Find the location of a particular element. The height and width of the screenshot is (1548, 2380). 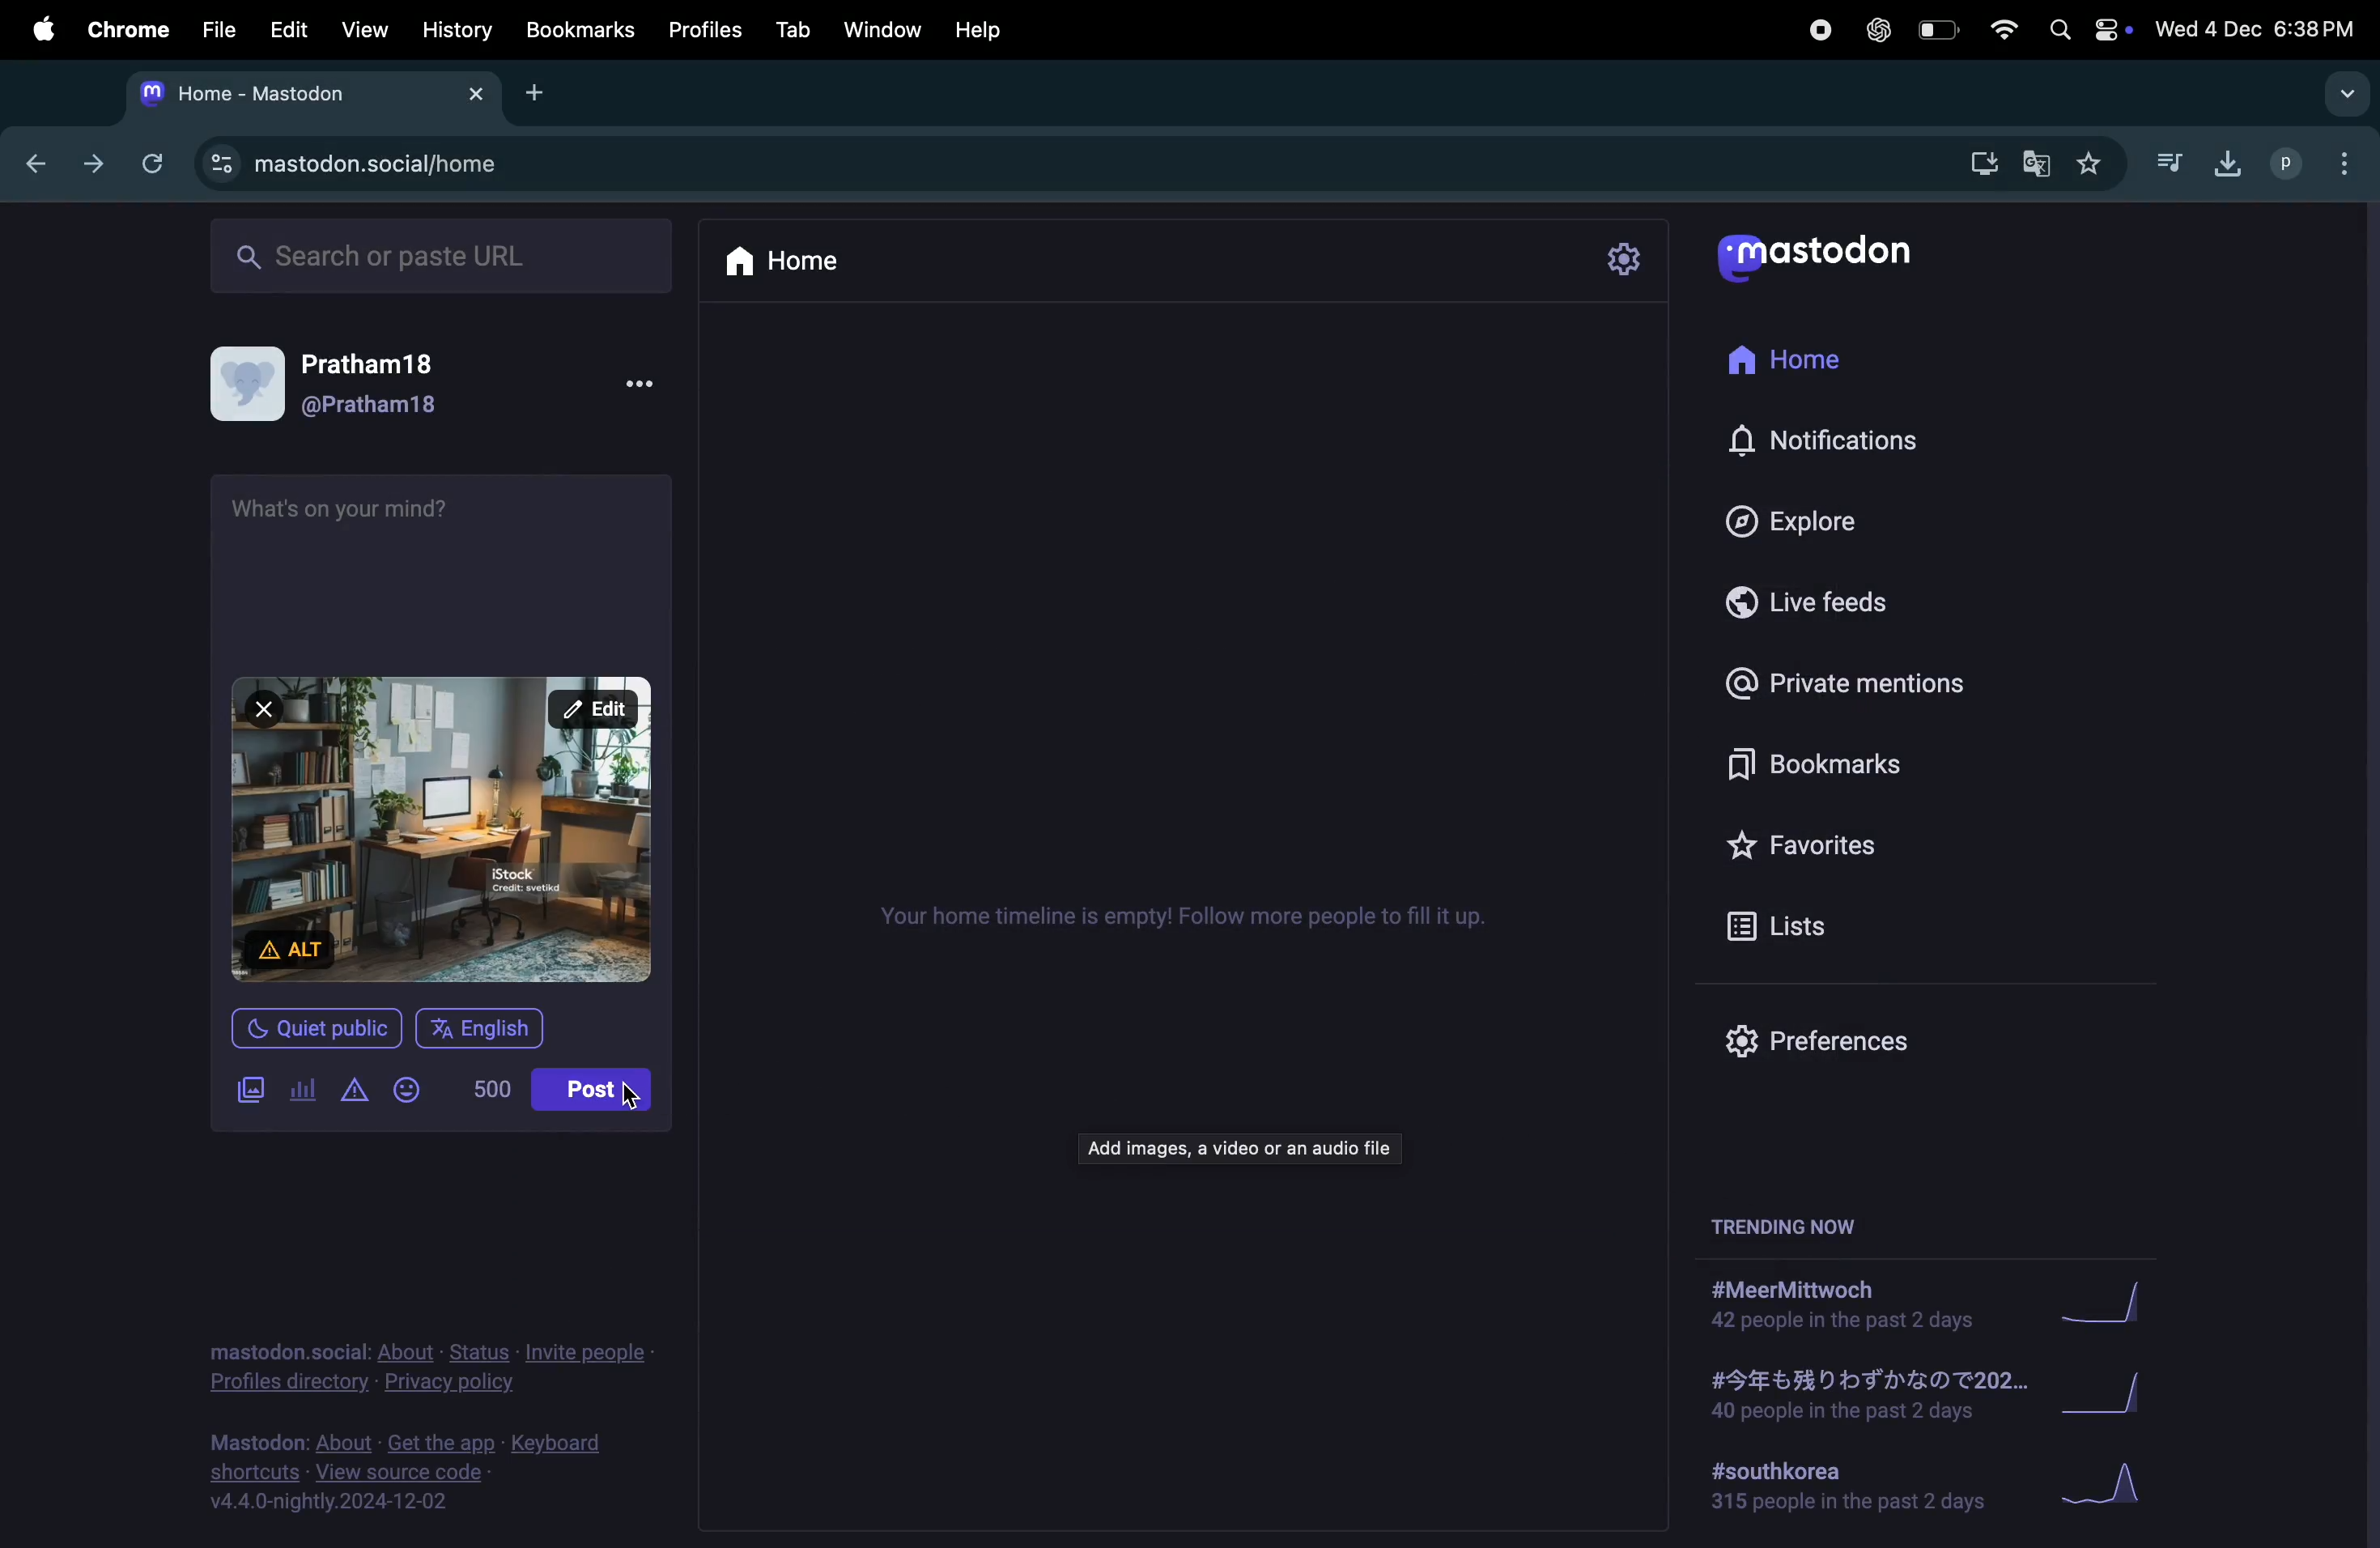

profiles is located at coordinates (707, 29).